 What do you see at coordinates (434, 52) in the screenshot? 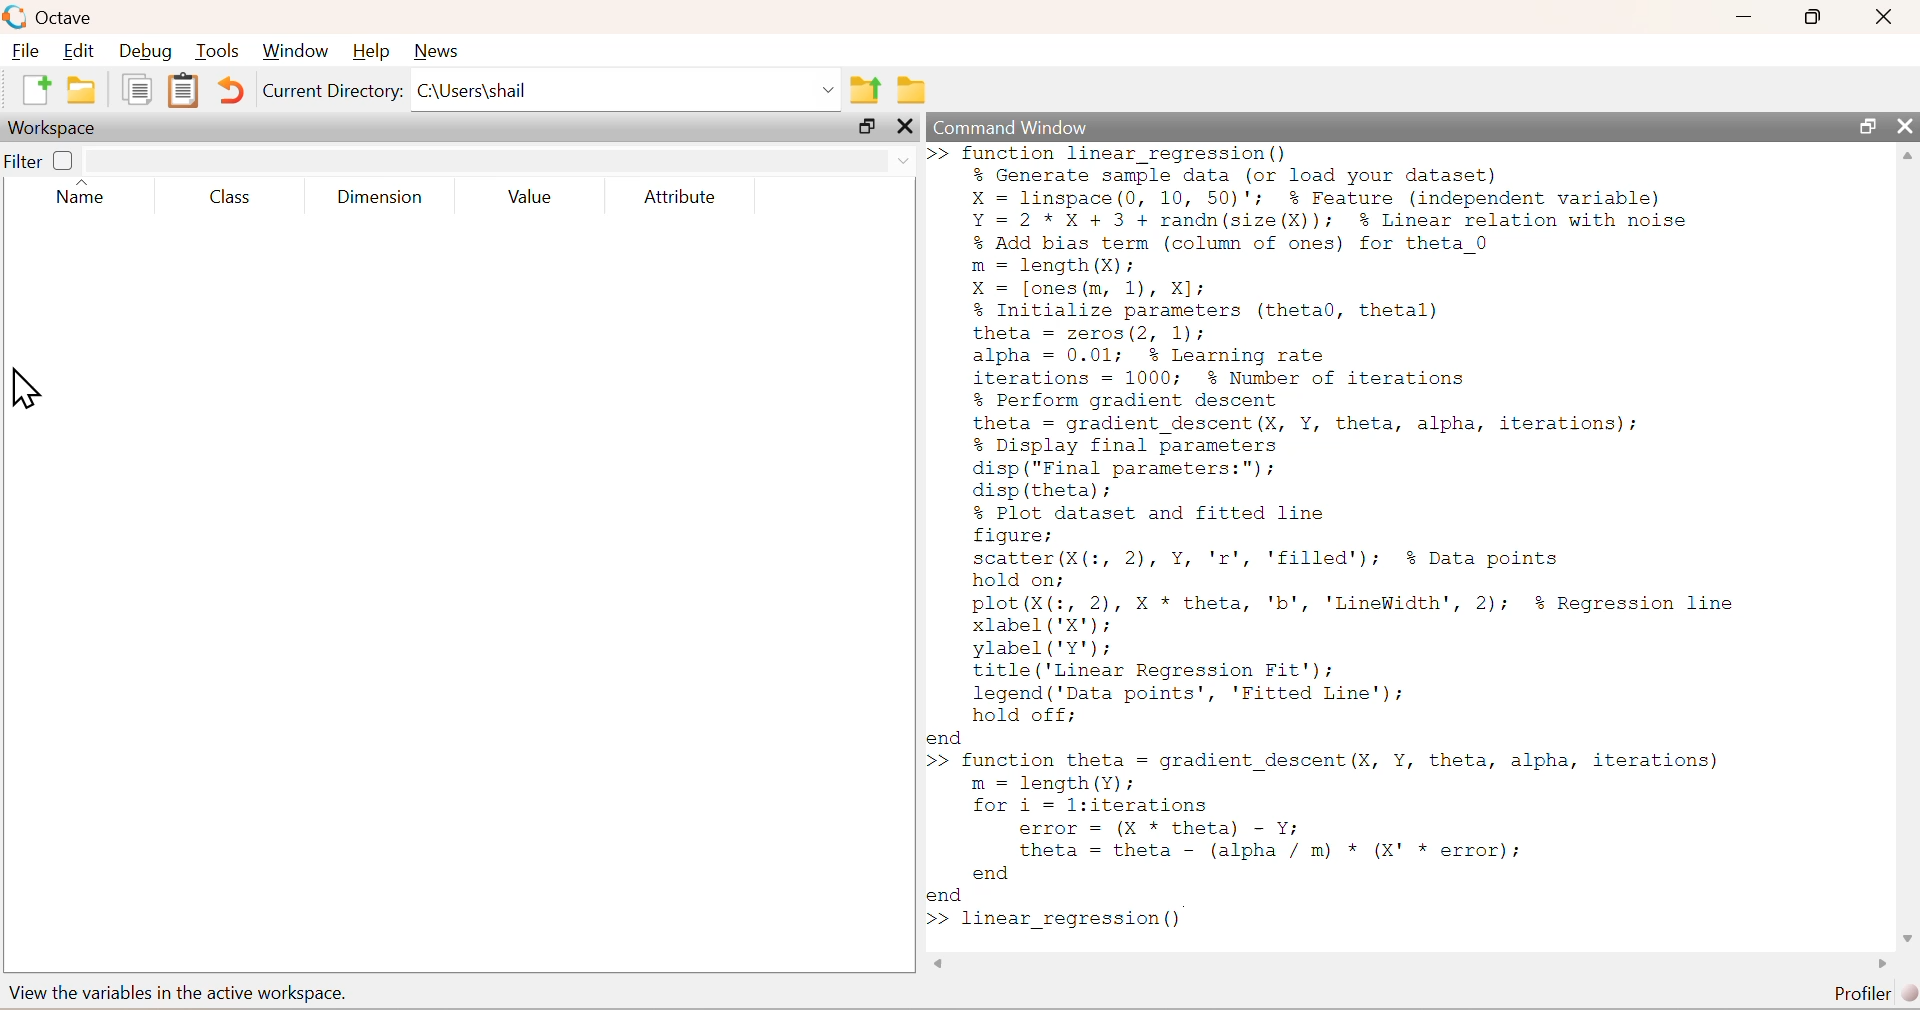
I see `News` at bounding box center [434, 52].